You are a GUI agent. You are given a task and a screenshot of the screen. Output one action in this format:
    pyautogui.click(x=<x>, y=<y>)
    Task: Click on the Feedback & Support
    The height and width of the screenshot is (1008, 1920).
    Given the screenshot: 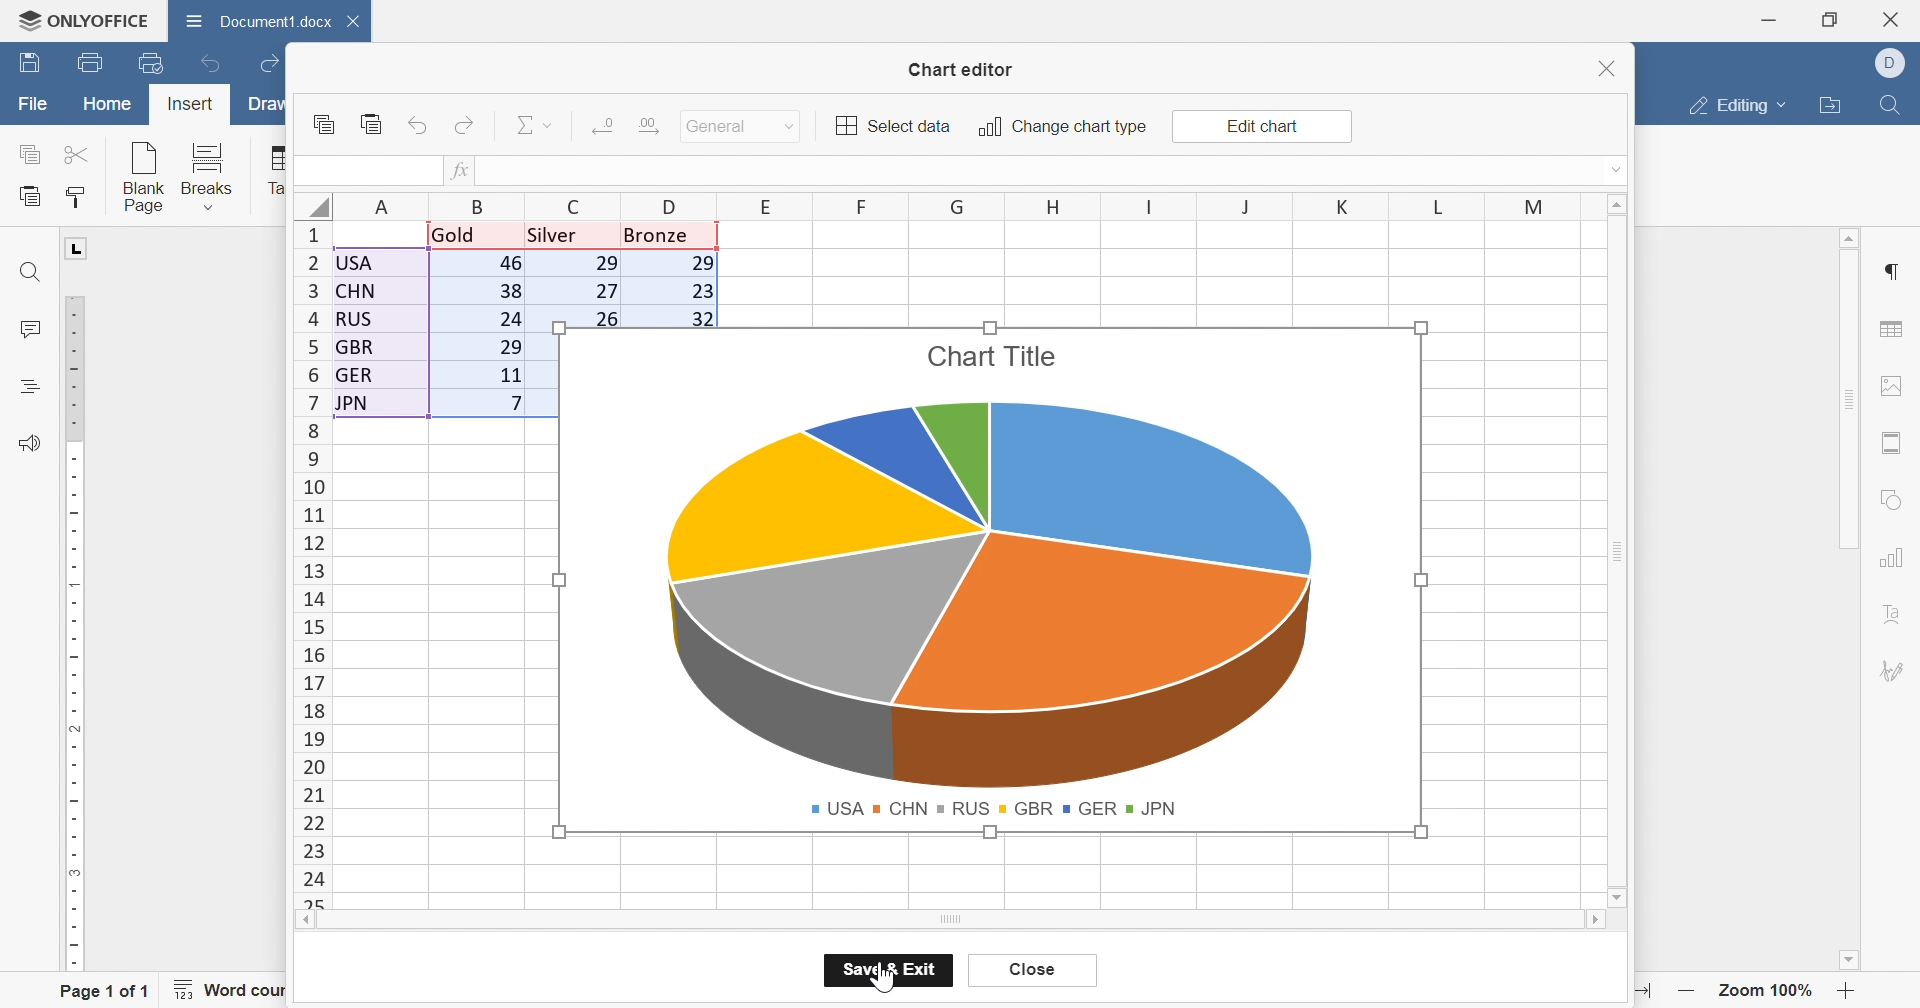 What is the action you would take?
    pyautogui.click(x=30, y=441)
    